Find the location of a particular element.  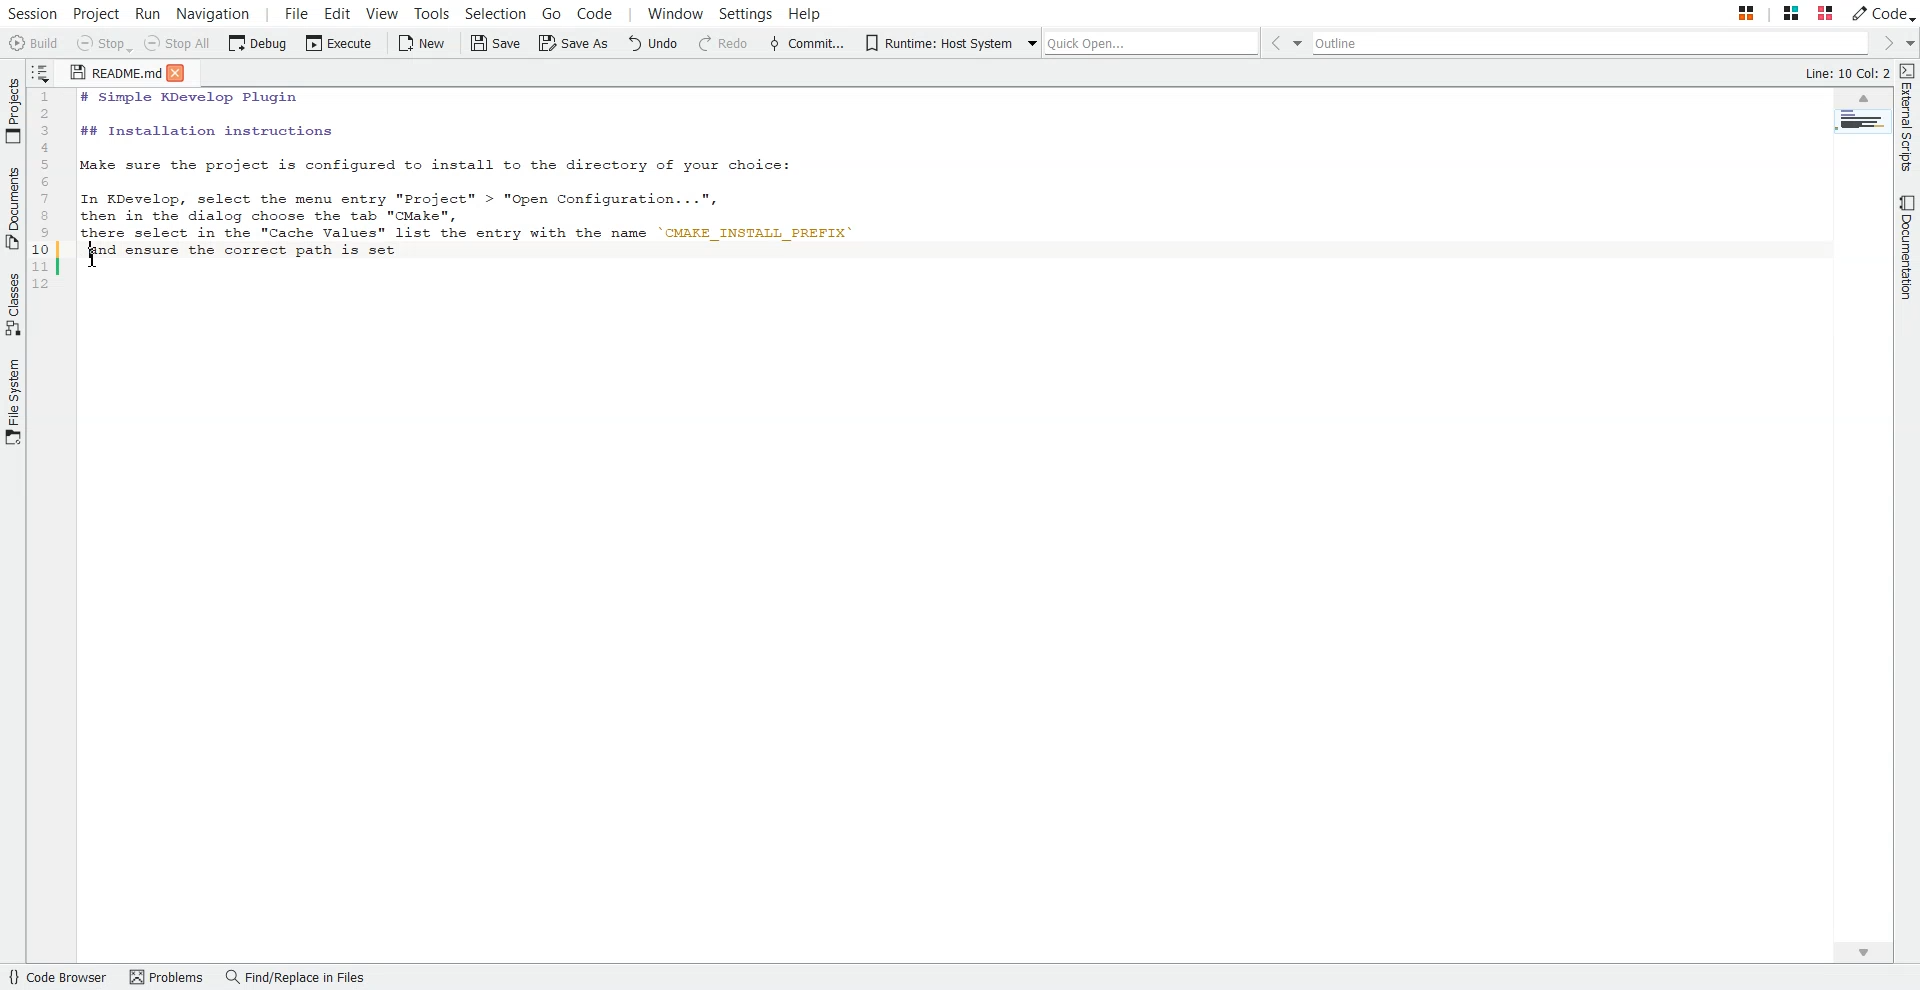

README.md (file) is located at coordinates (109, 72).